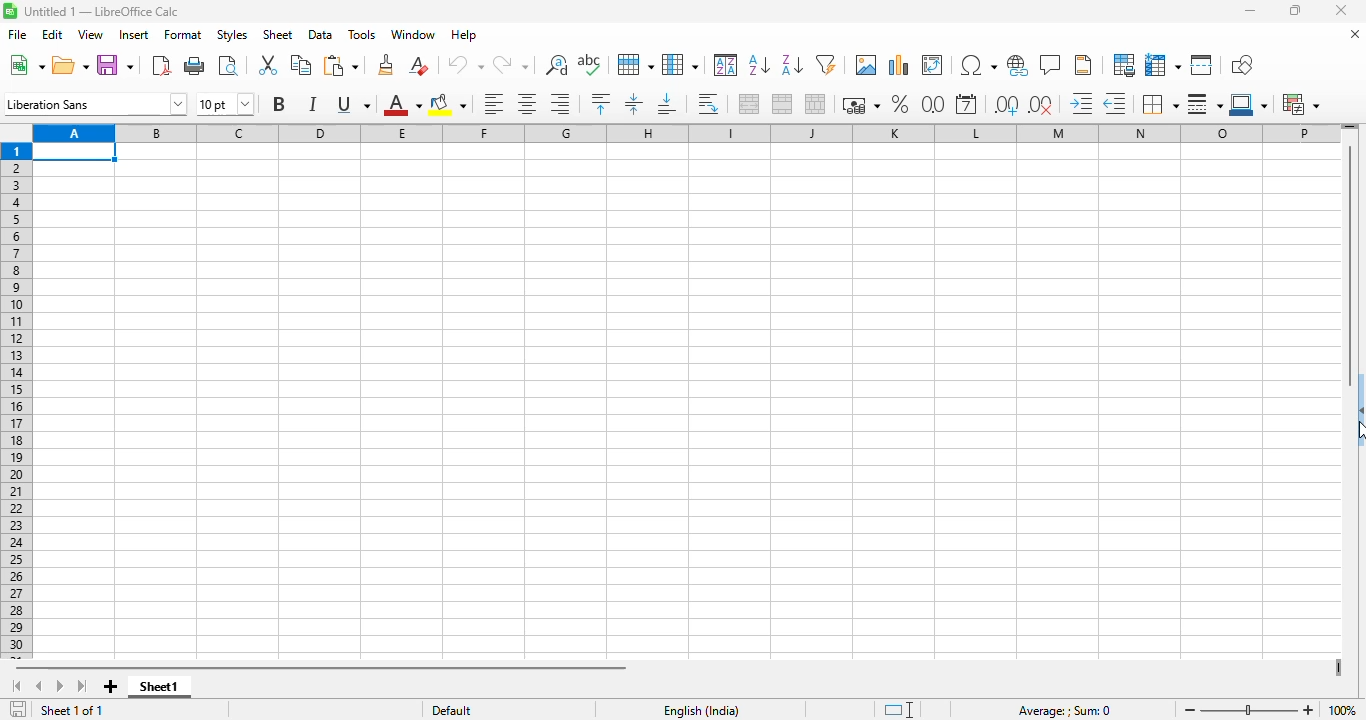 This screenshot has height=720, width=1366. What do you see at coordinates (1357, 430) in the screenshot?
I see `cursor` at bounding box center [1357, 430].